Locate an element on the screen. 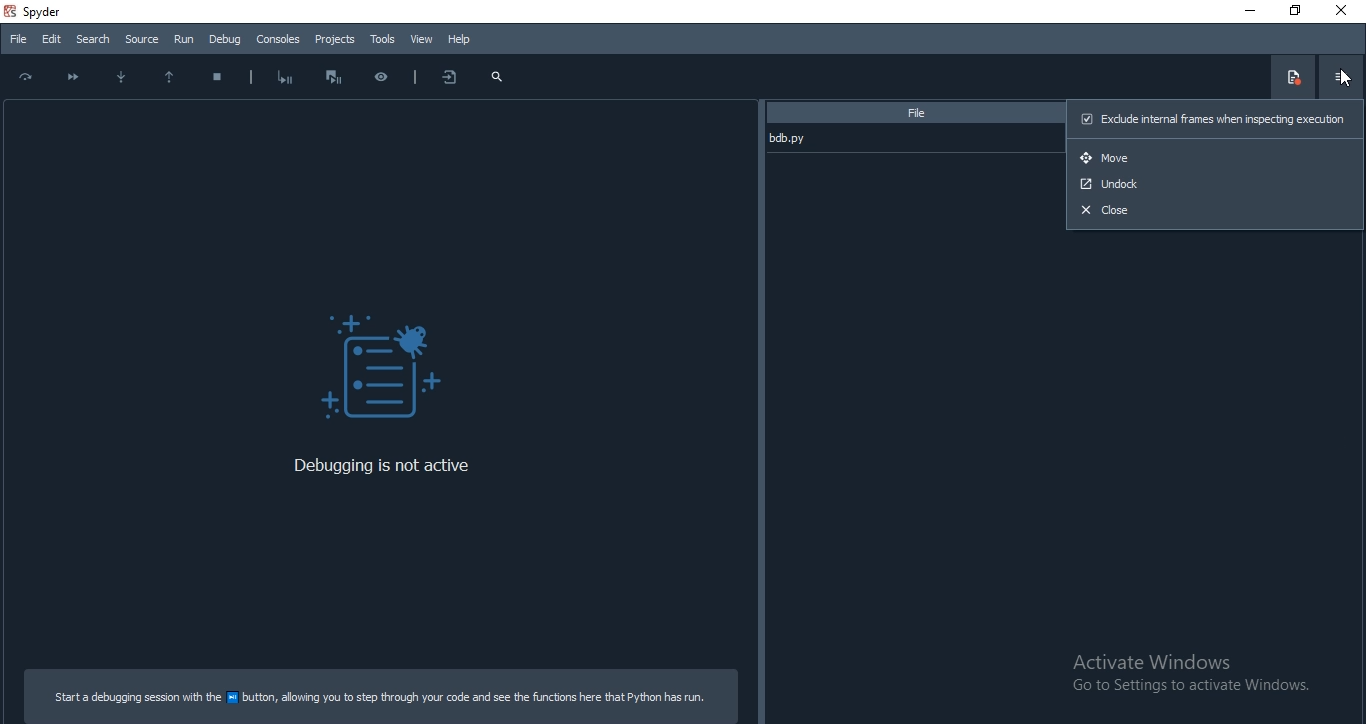 The width and height of the screenshot is (1366, 724). options is located at coordinates (1342, 76).